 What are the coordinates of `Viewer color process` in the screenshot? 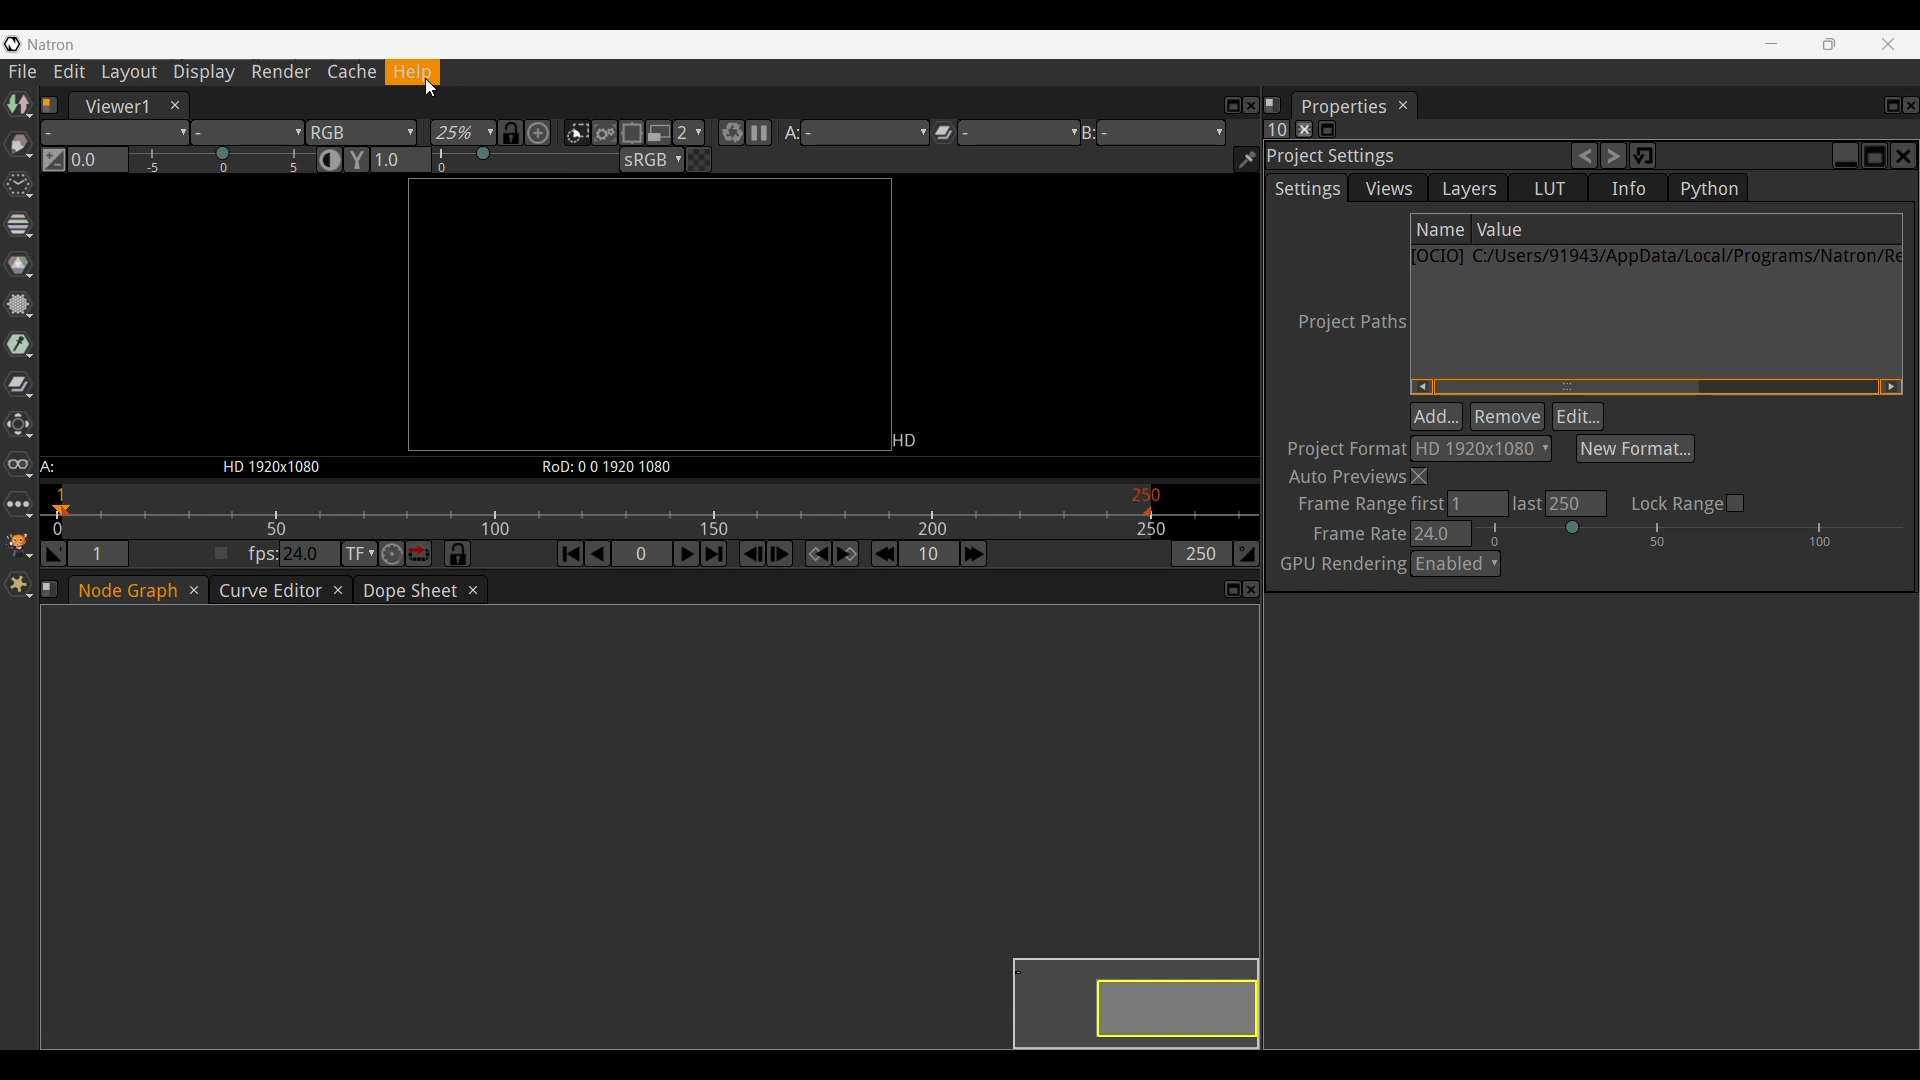 It's located at (652, 159).